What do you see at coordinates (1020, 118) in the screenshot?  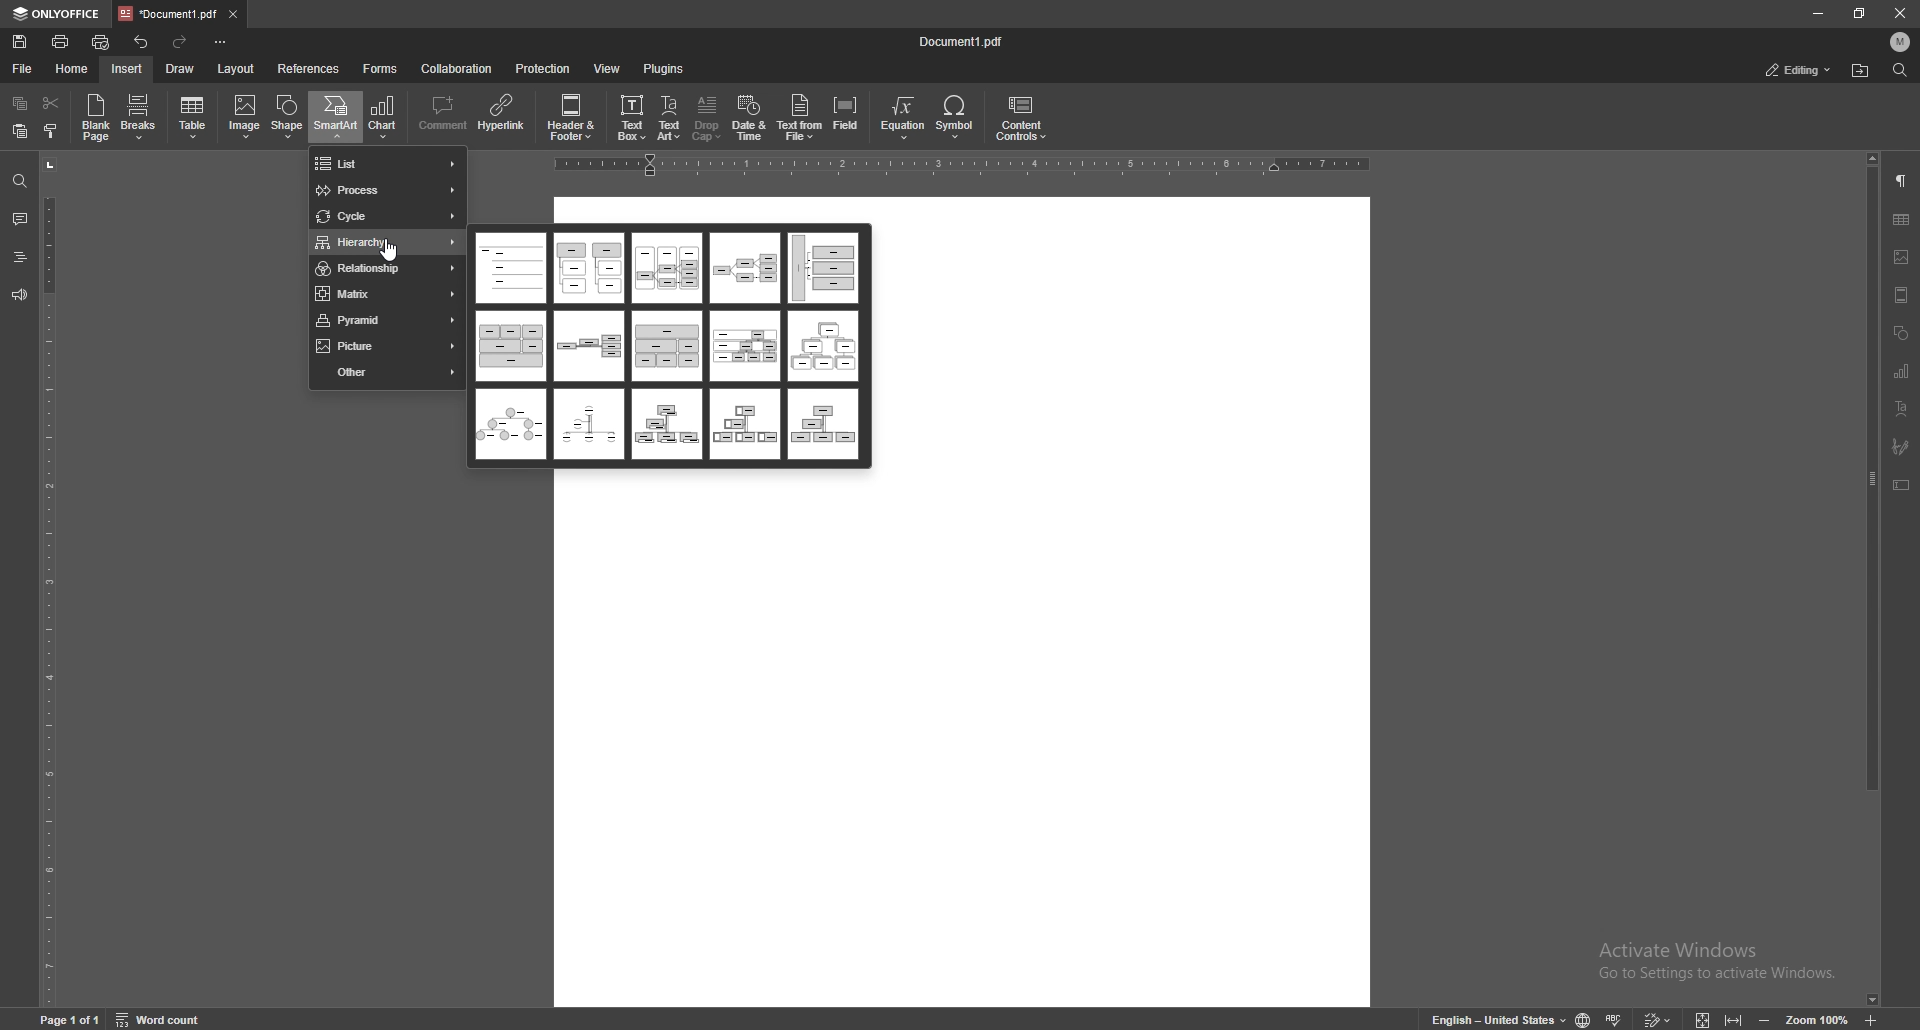 I see `content controls` at bounding box center [1020, 118].